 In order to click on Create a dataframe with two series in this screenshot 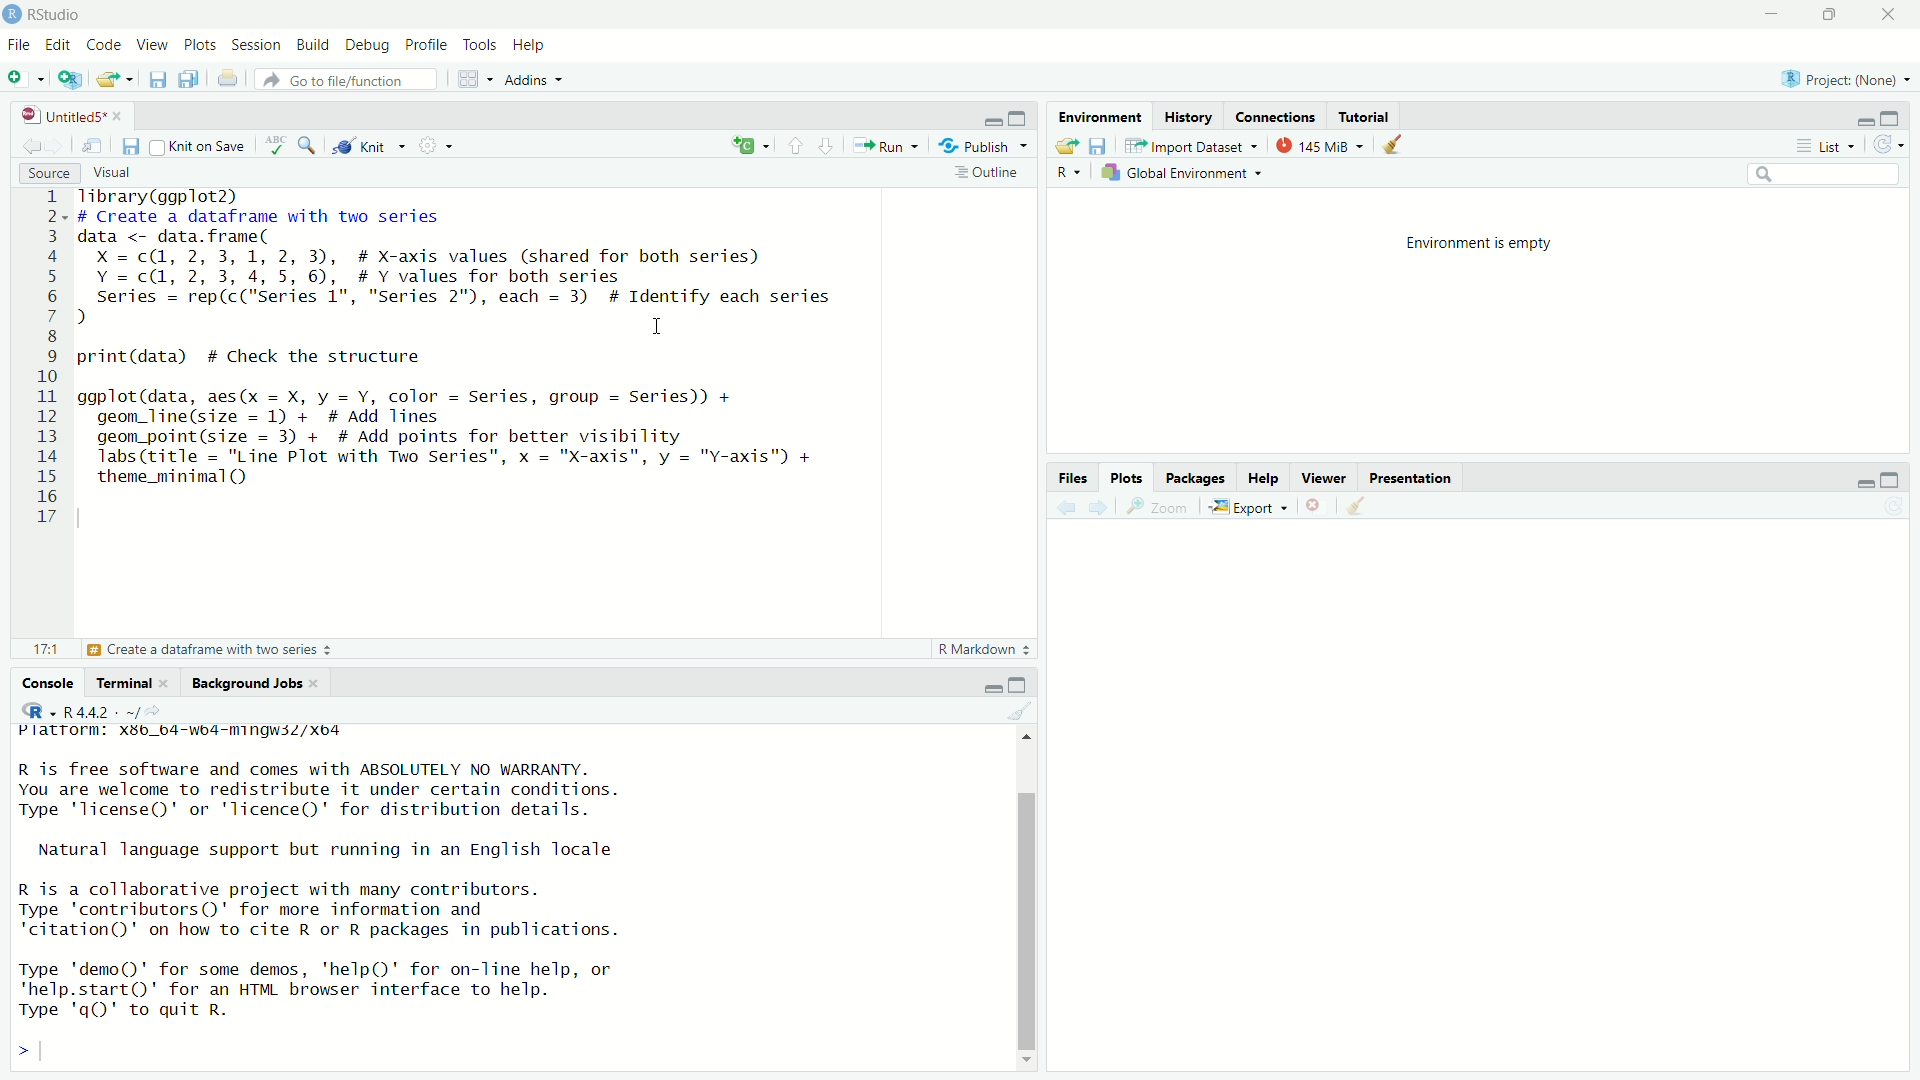, I will do `click(211, 650)`.